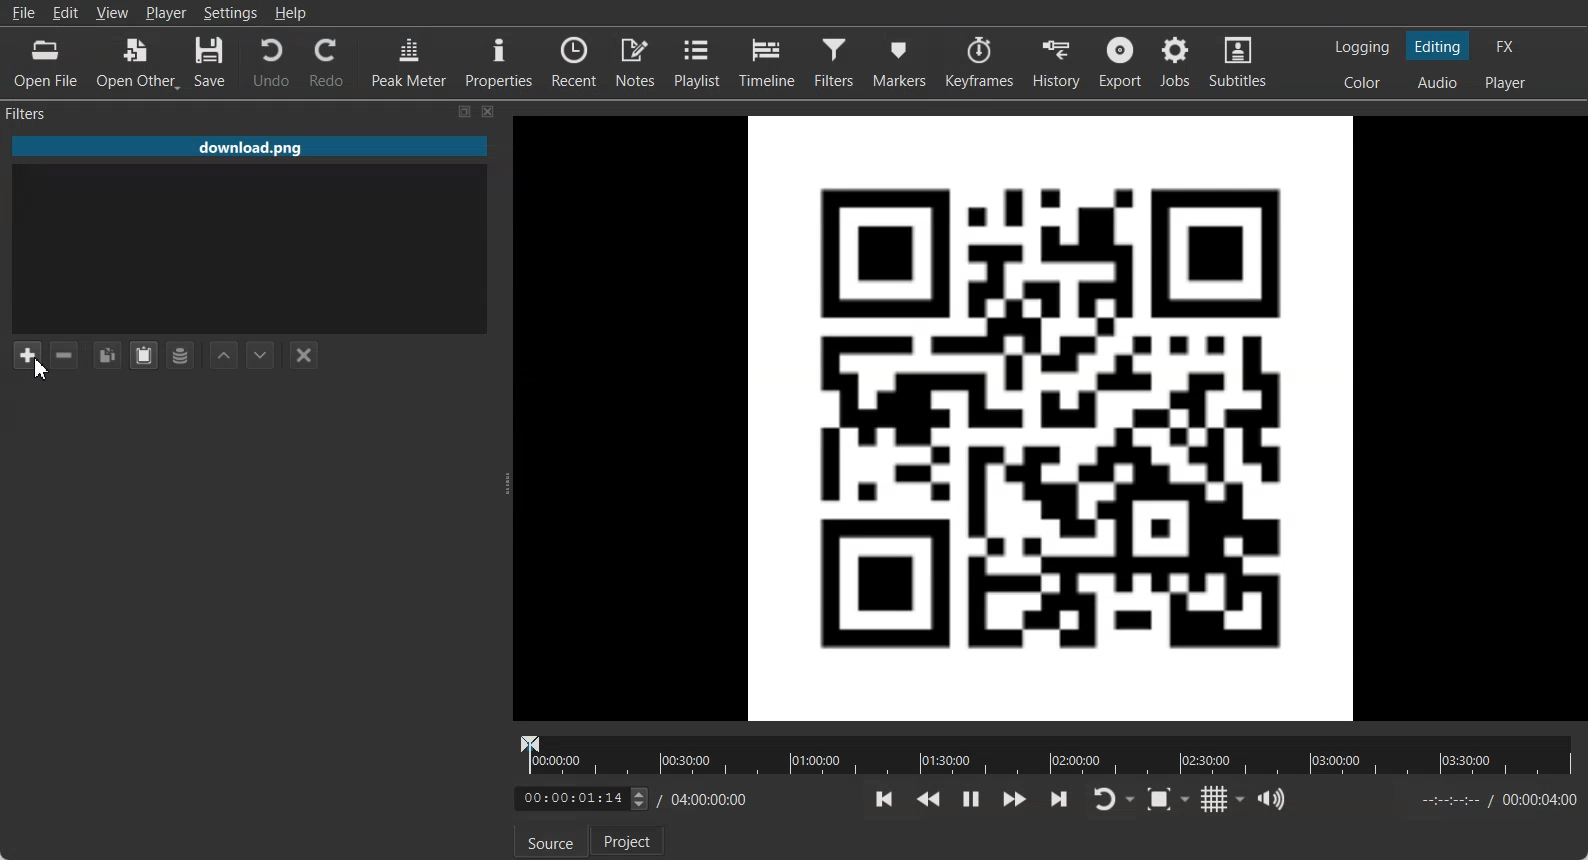 Image resolution: width=1588 pixels, height=860 pixels. Describe the element at coordinates (768, 61) in the screenshot. I see `Timeline` at that location.